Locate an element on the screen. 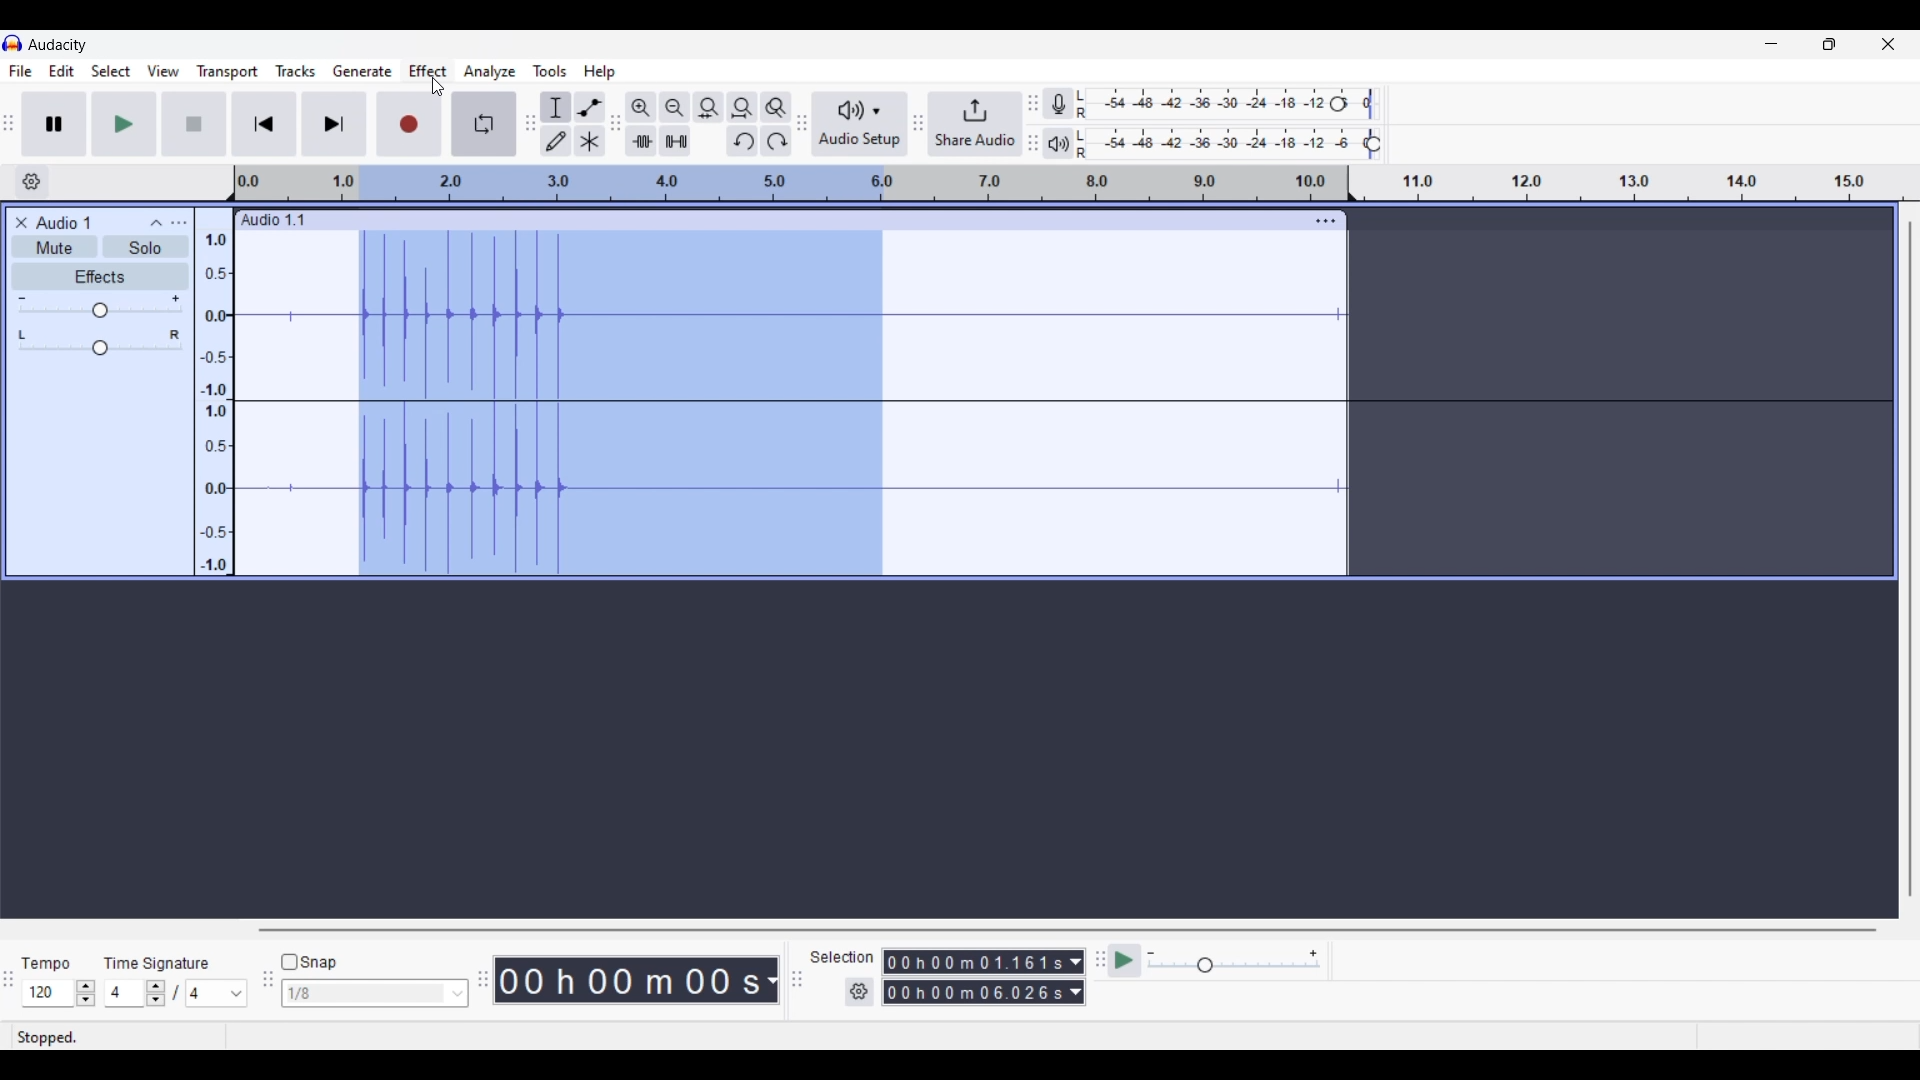  Type in tempo is located at coordinates (49, 993).